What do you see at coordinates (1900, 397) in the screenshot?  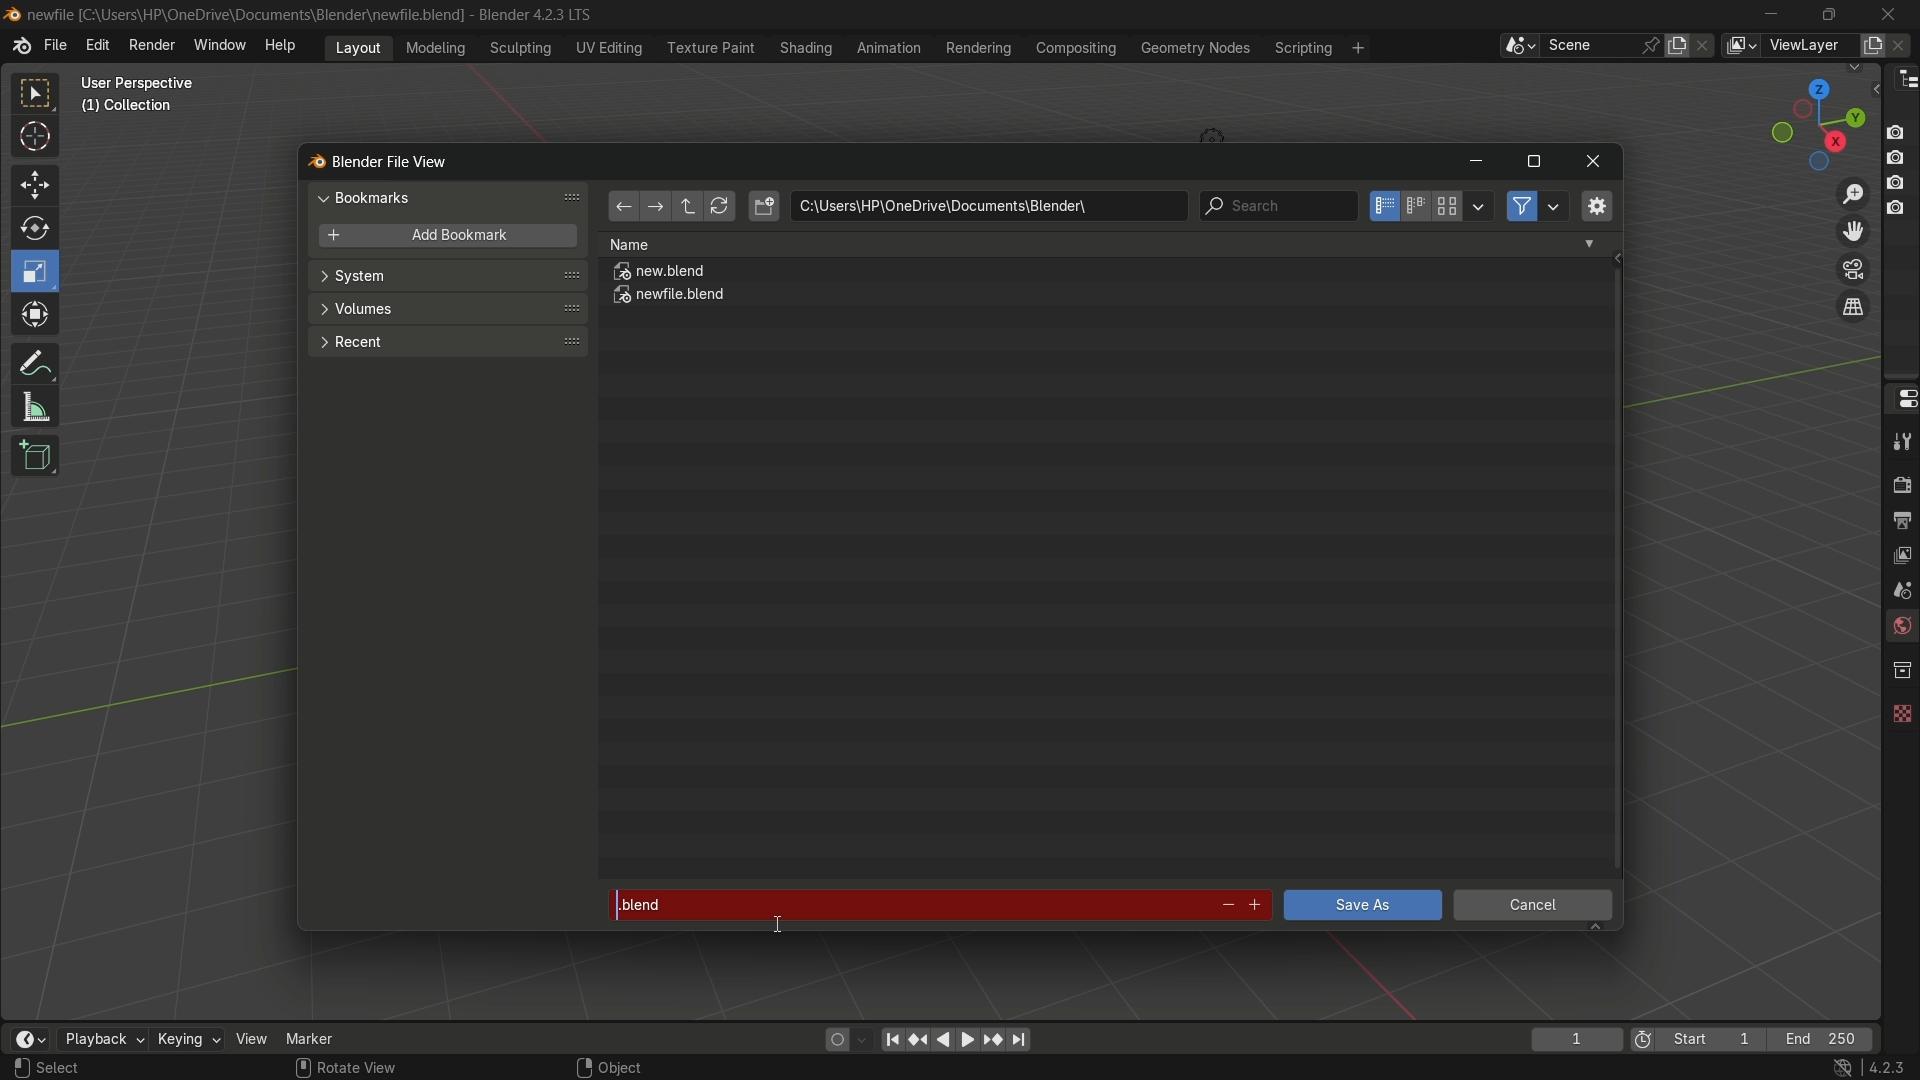 I see `properties` at bounding box center [1900, 397].